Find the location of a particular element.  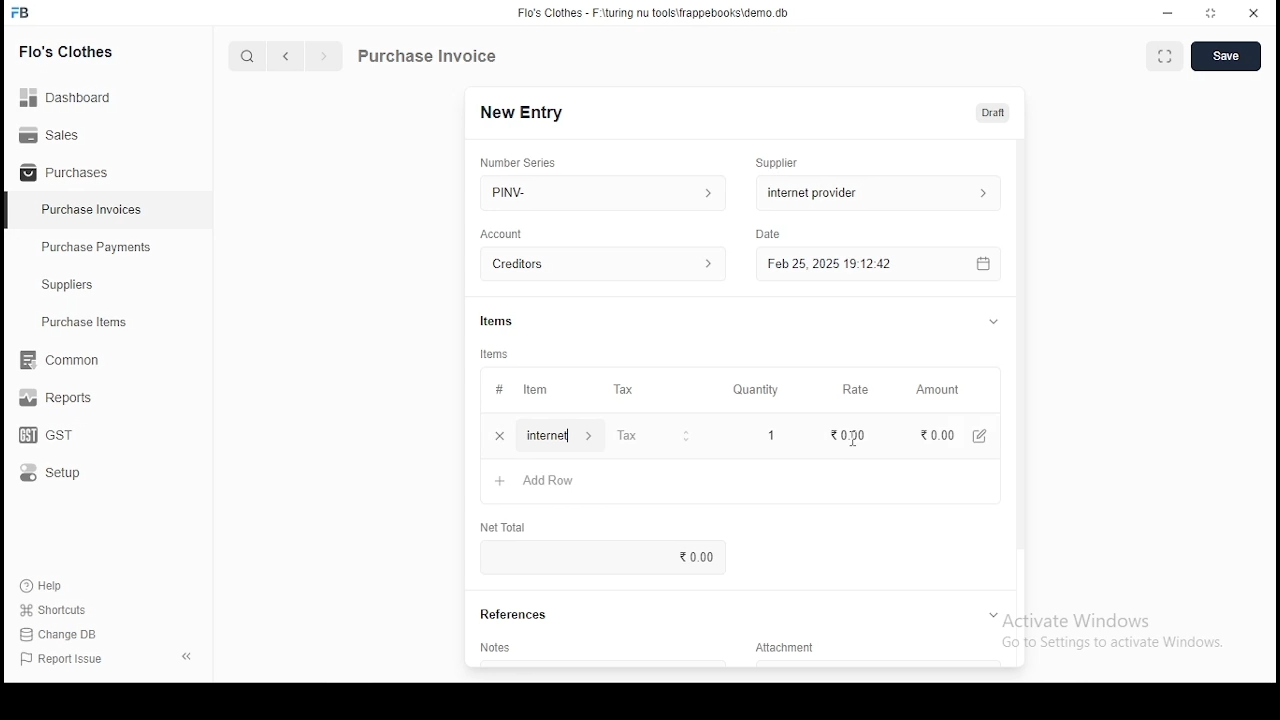

# is located at coordinates (499, 391).